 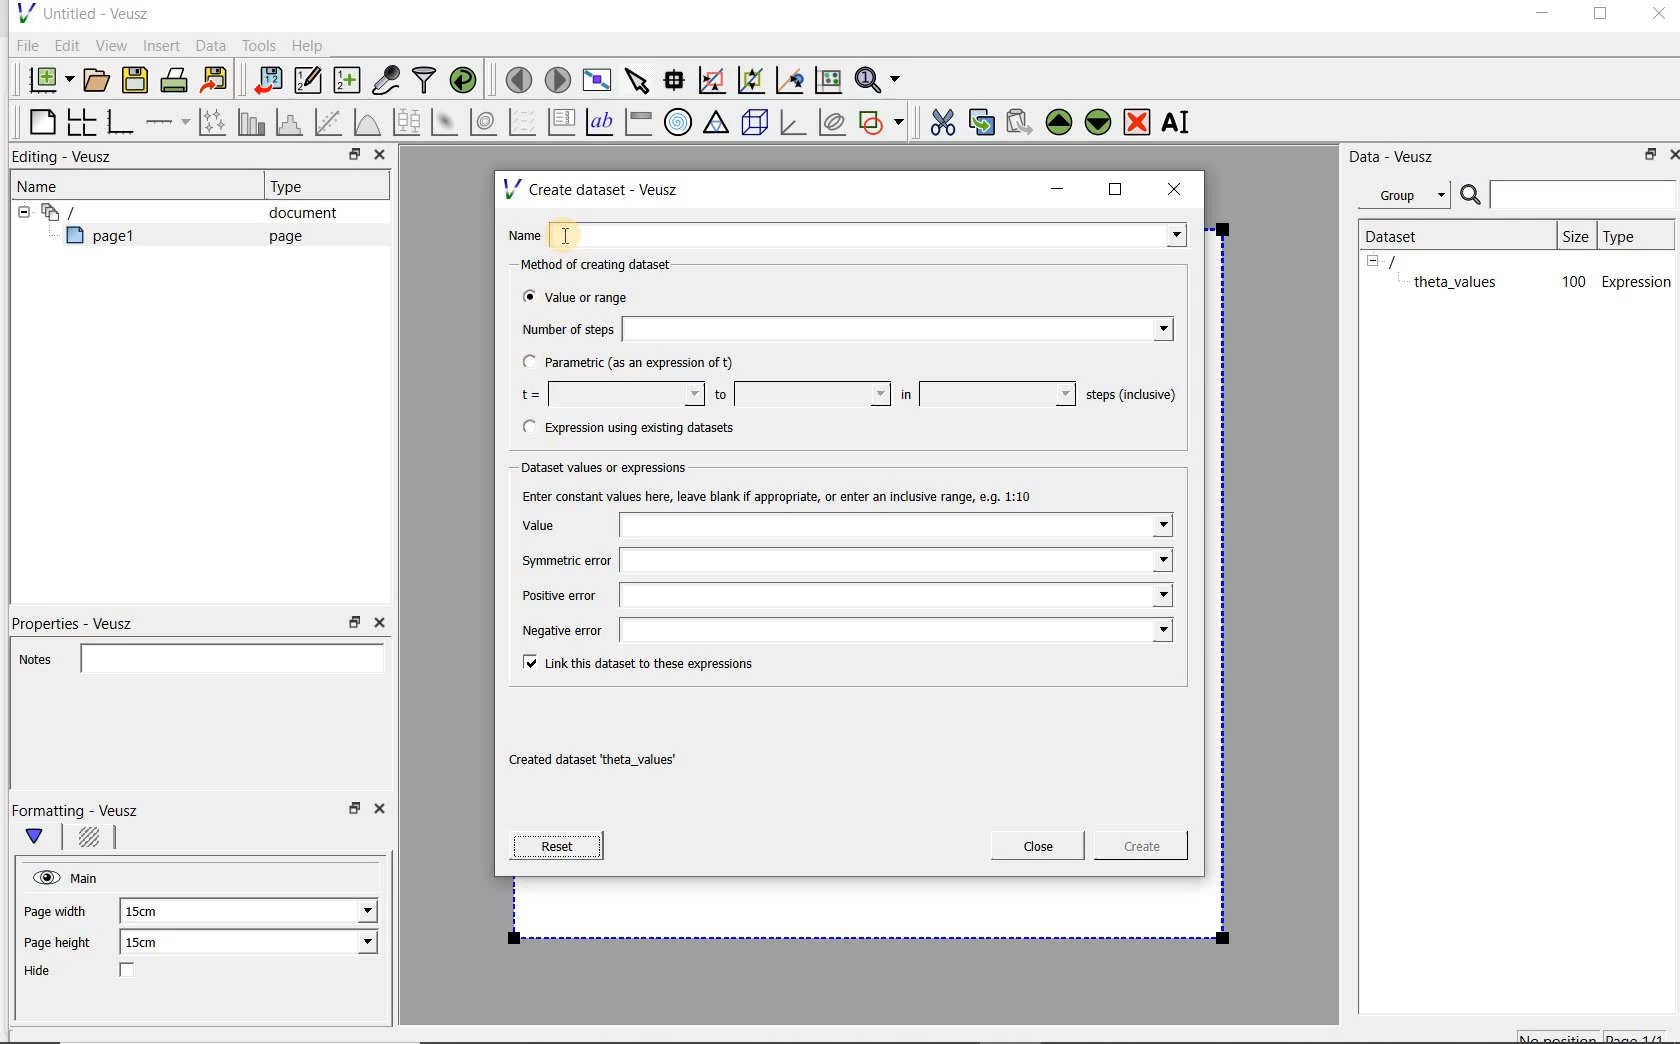 I want to click on Paste widget from the clipboard, so click(x=1022, y=122).